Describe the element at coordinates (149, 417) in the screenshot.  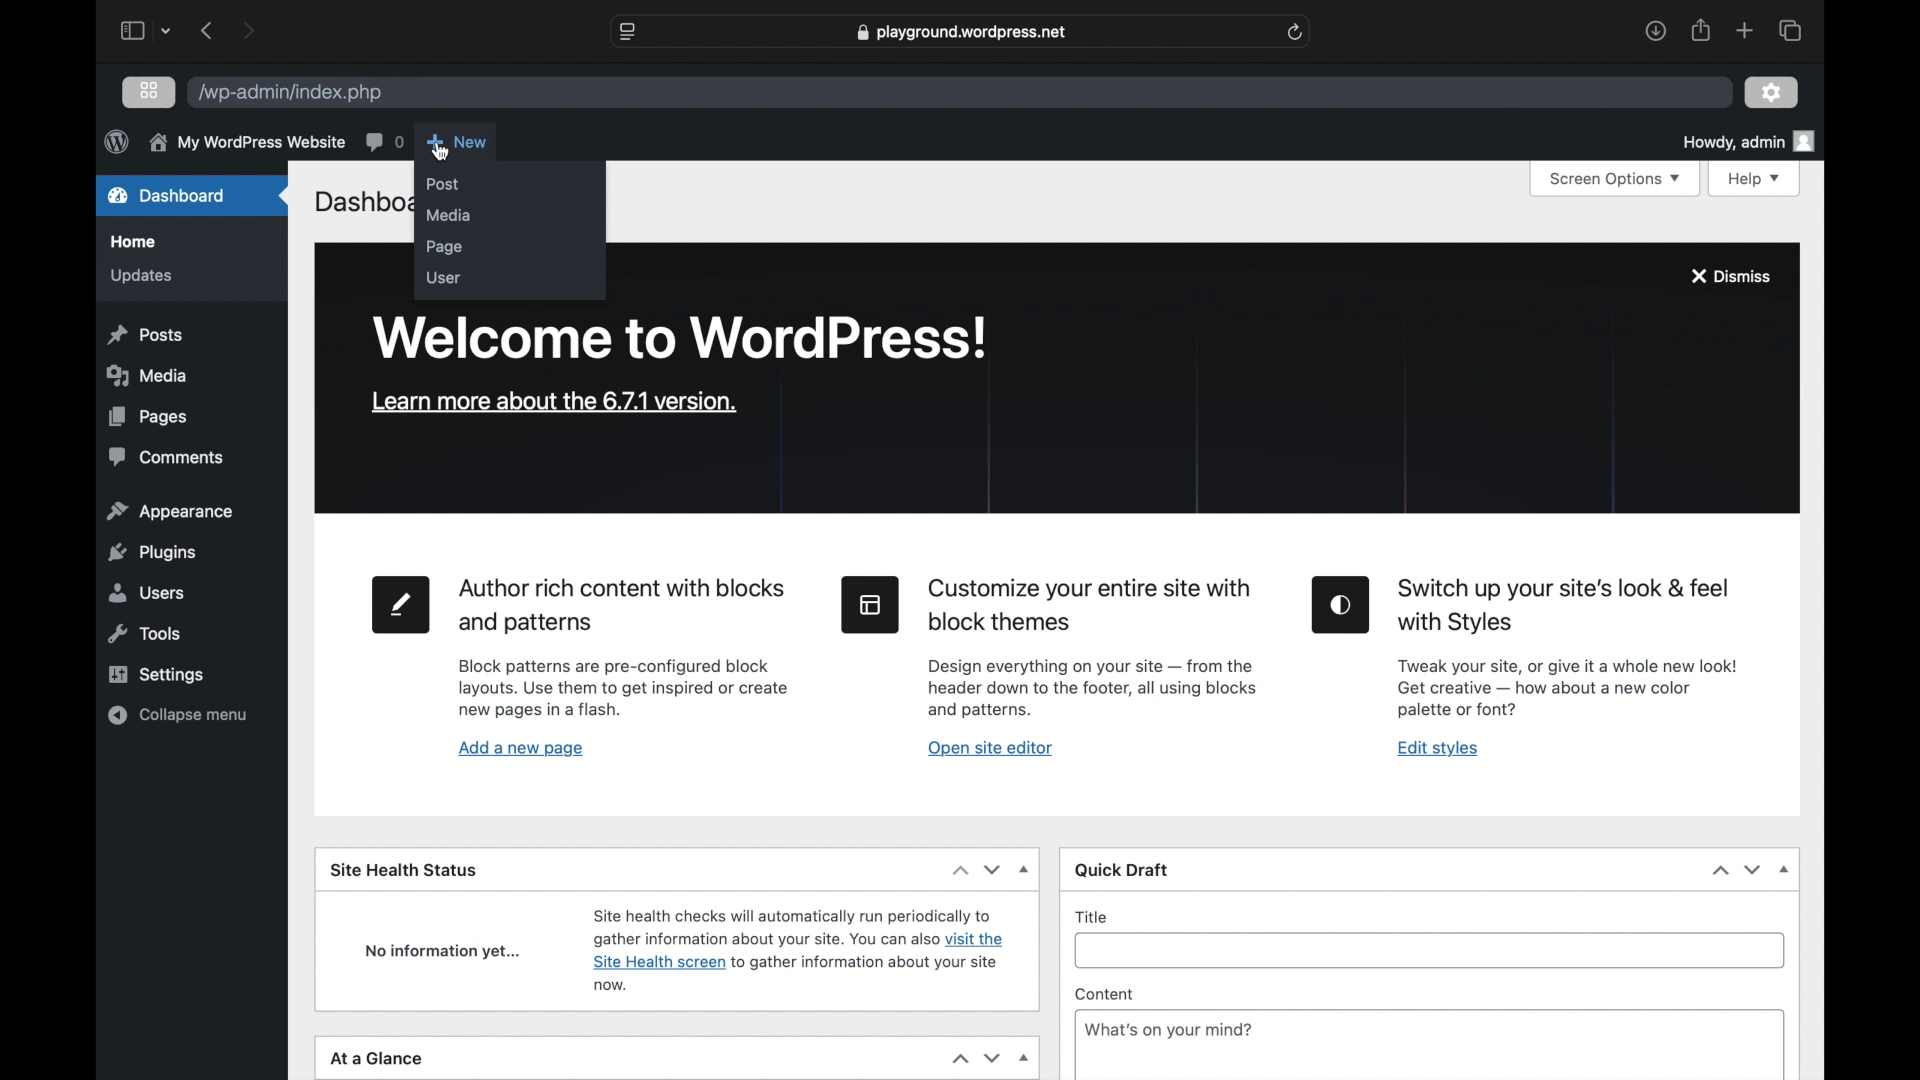
I see `pages` at that location.